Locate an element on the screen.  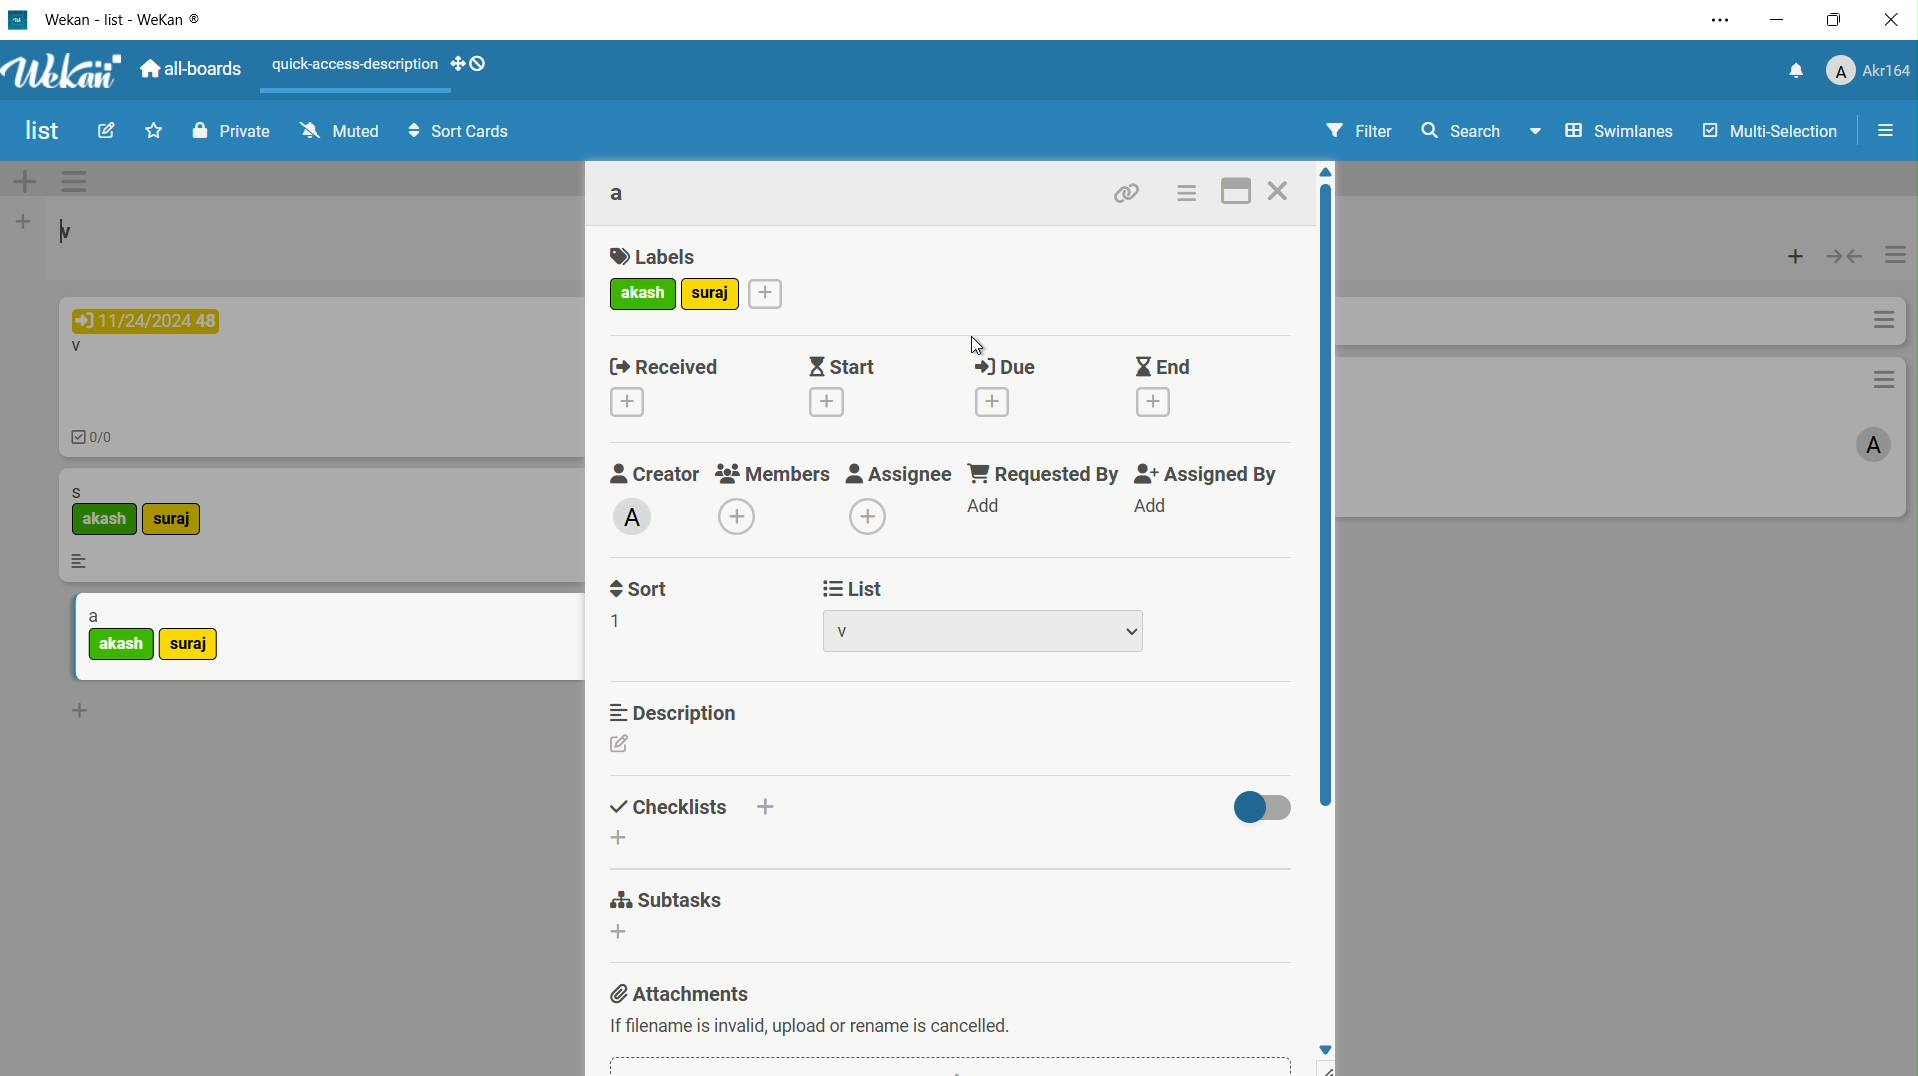
settings and more is located at coordinates (1717, 22).